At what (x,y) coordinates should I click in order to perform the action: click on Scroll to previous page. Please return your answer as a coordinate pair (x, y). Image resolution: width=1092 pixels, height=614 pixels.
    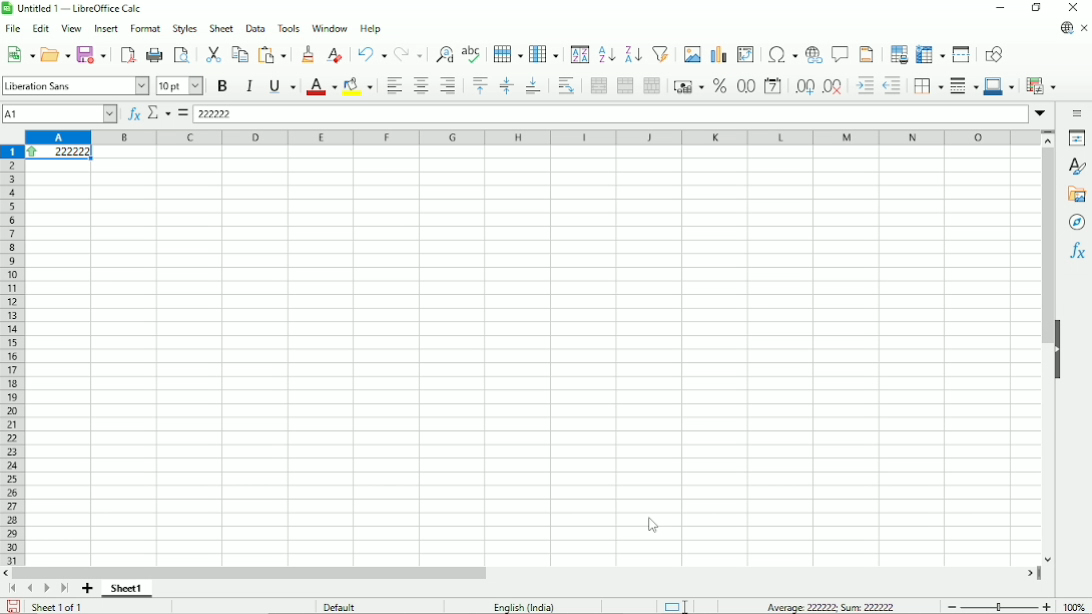
    Looking at the image, I should click on (30, 588).